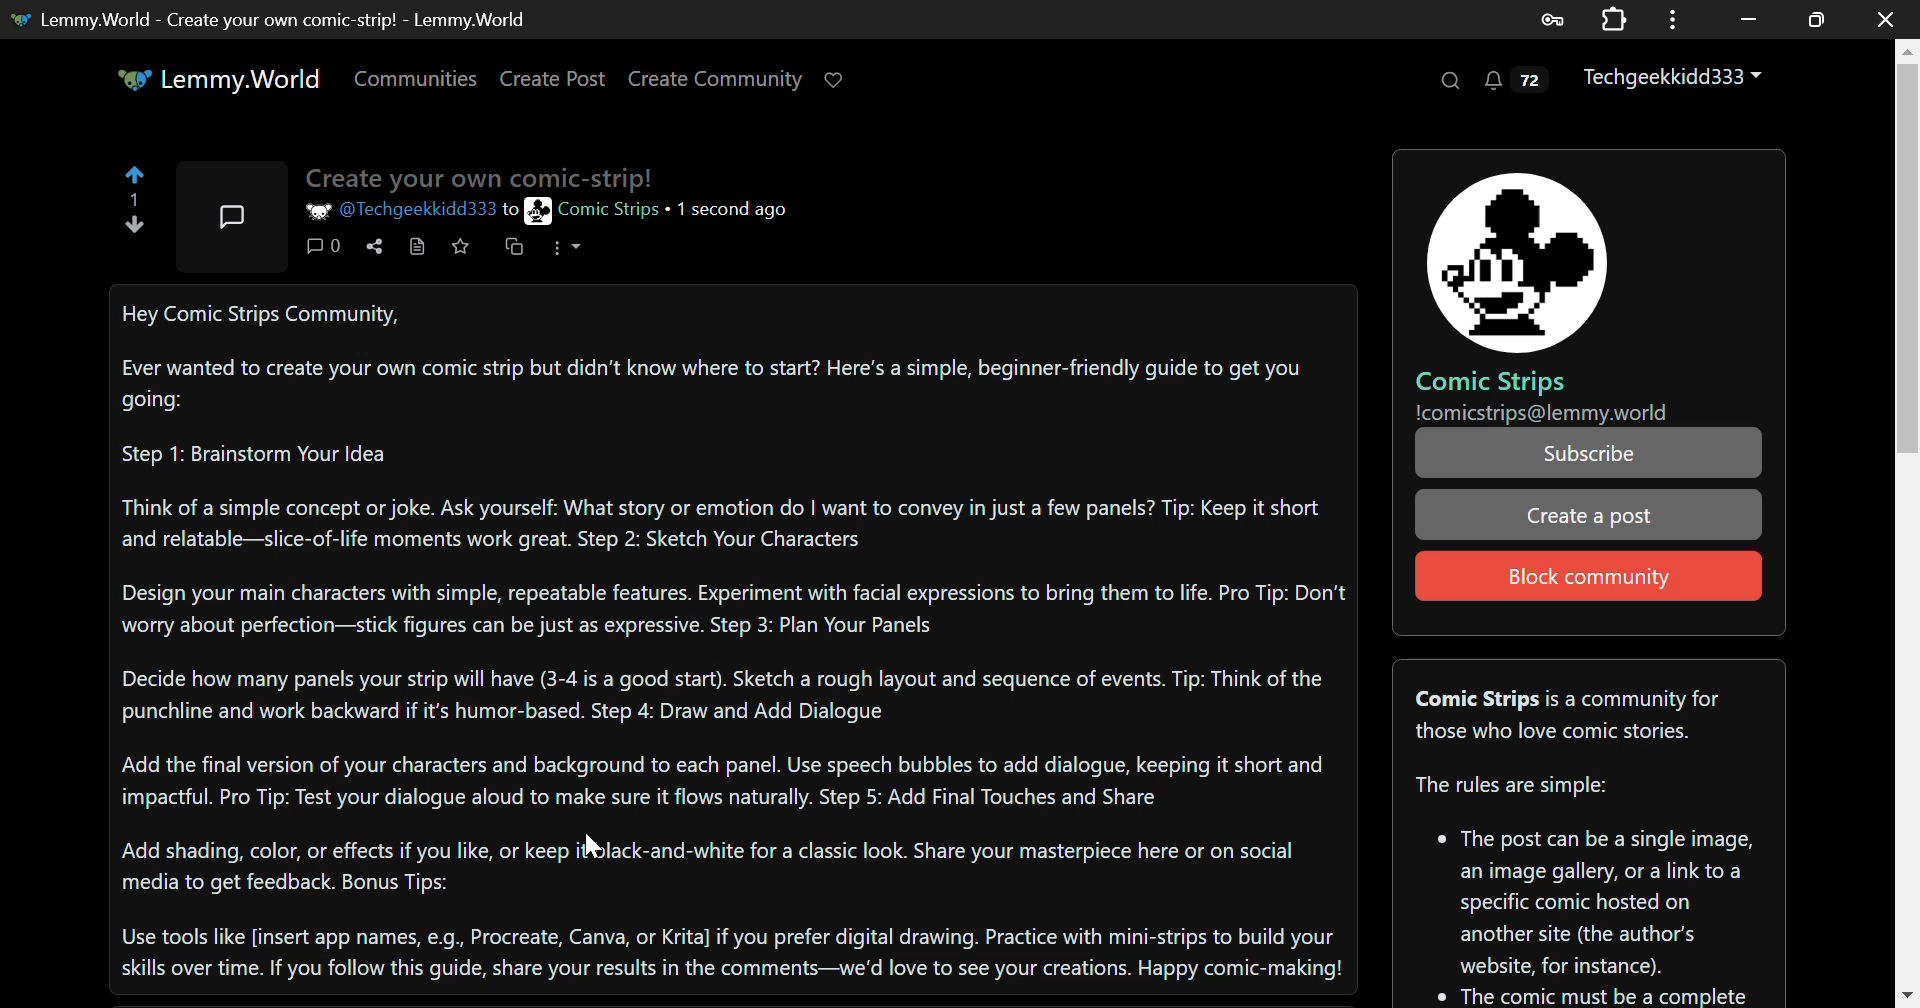 The height and width of the screenshot is (1008, 1920). I want to click on Lemmy.World - Create your own comic-strip! - Lemmy.World, so click(270, 20).